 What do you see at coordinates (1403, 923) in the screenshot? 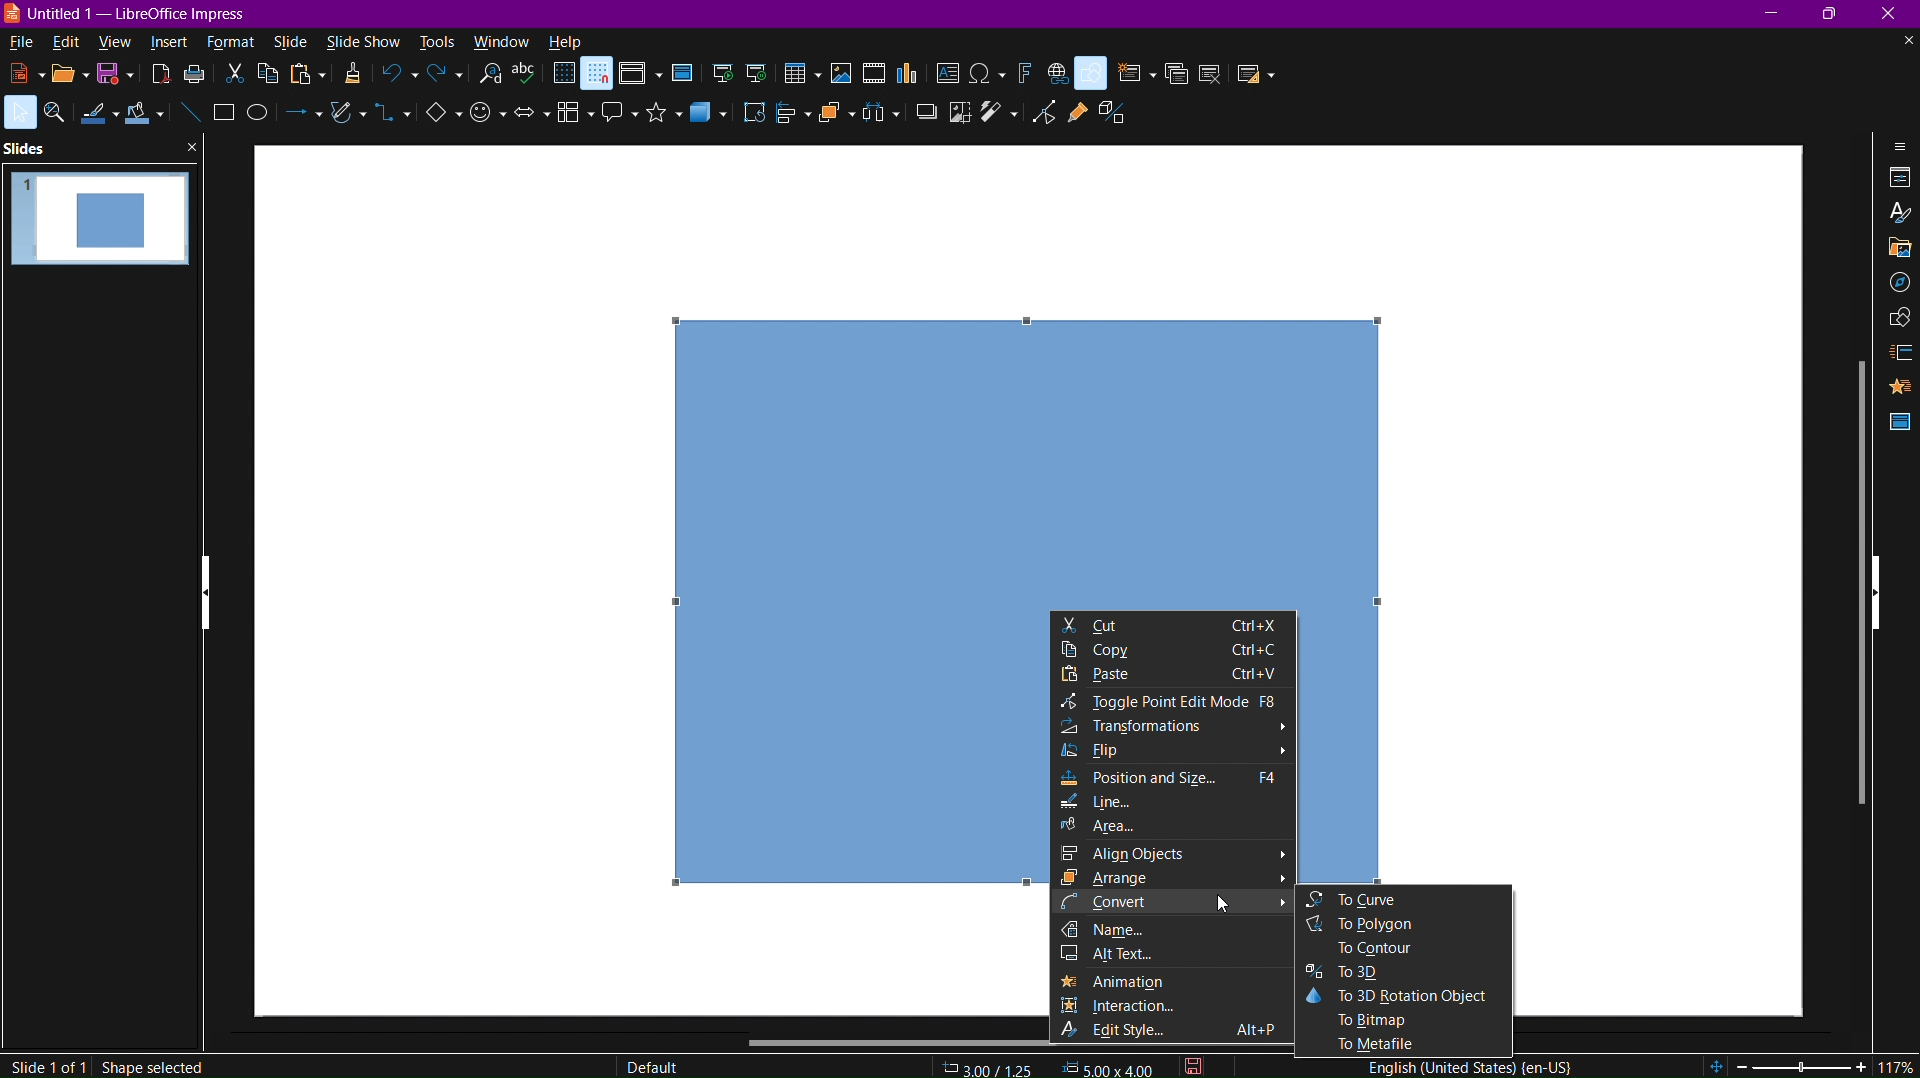
I see `To Polygon` at bounding box center [1403, 923].